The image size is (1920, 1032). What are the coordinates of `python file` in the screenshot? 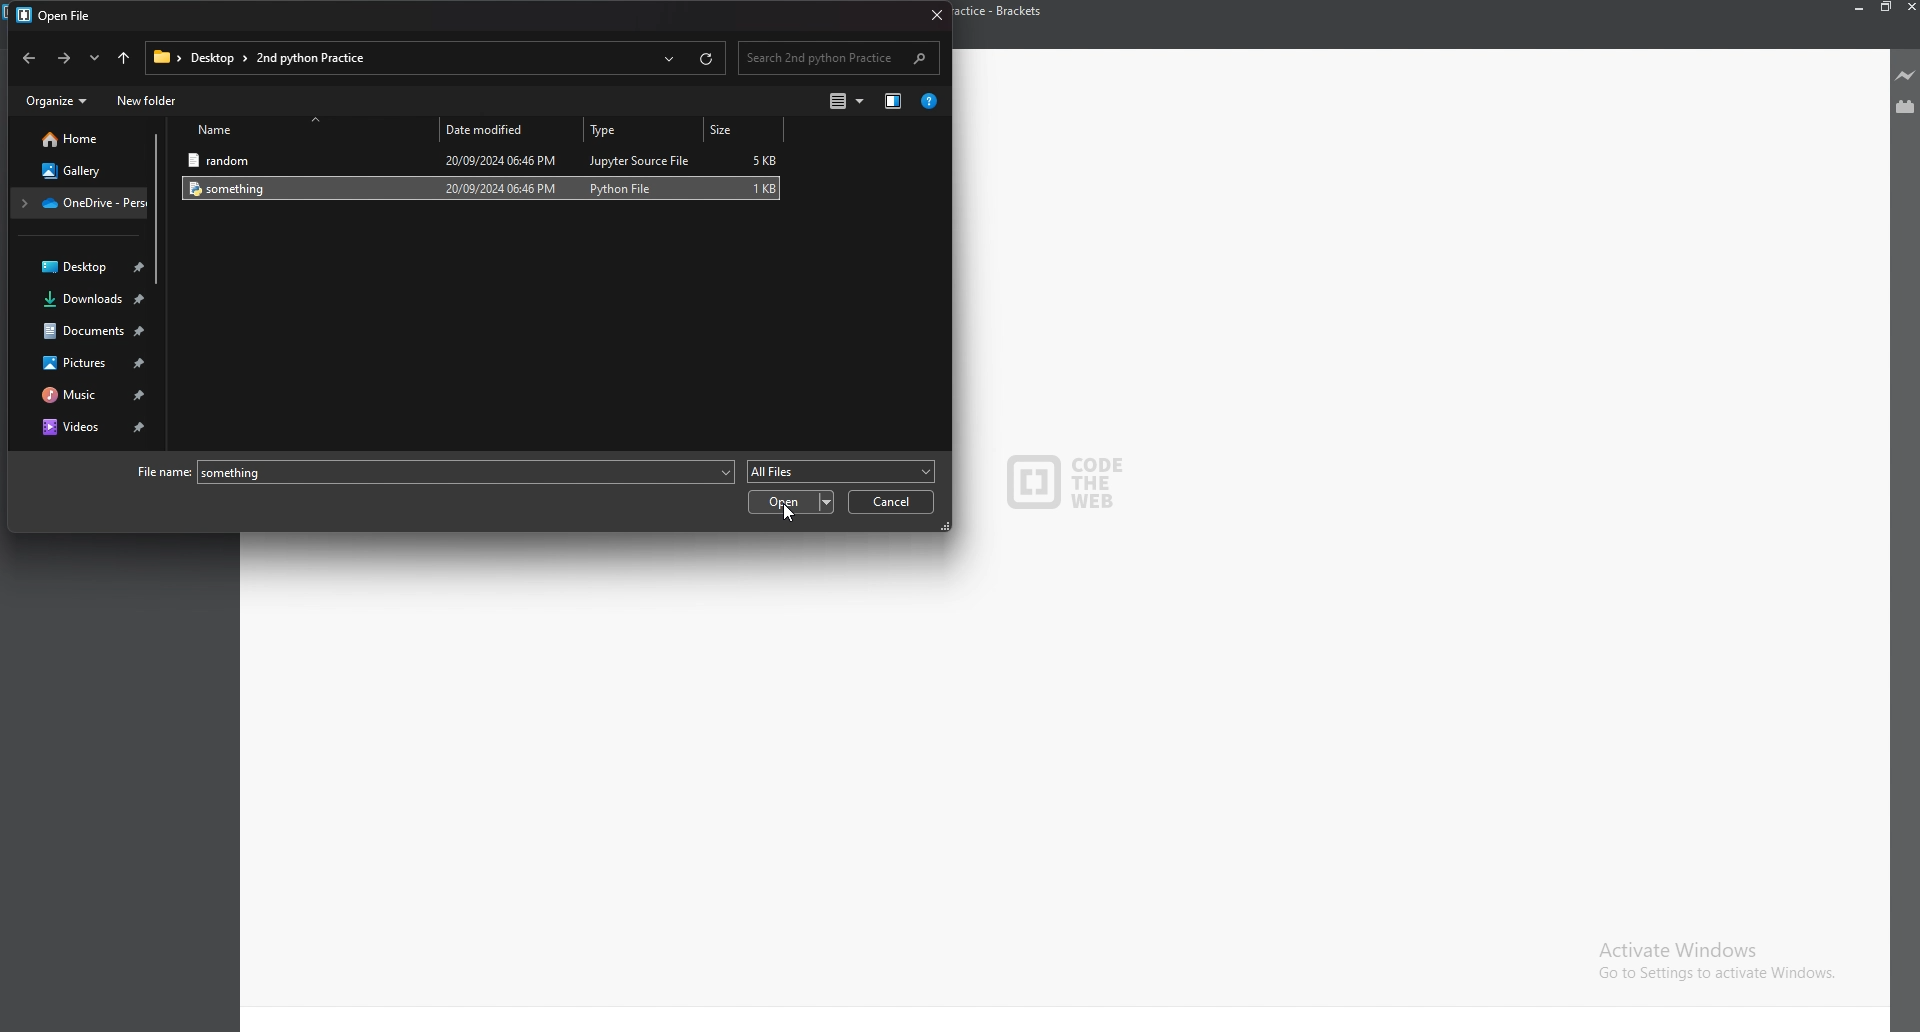 It's located at (622, 187).